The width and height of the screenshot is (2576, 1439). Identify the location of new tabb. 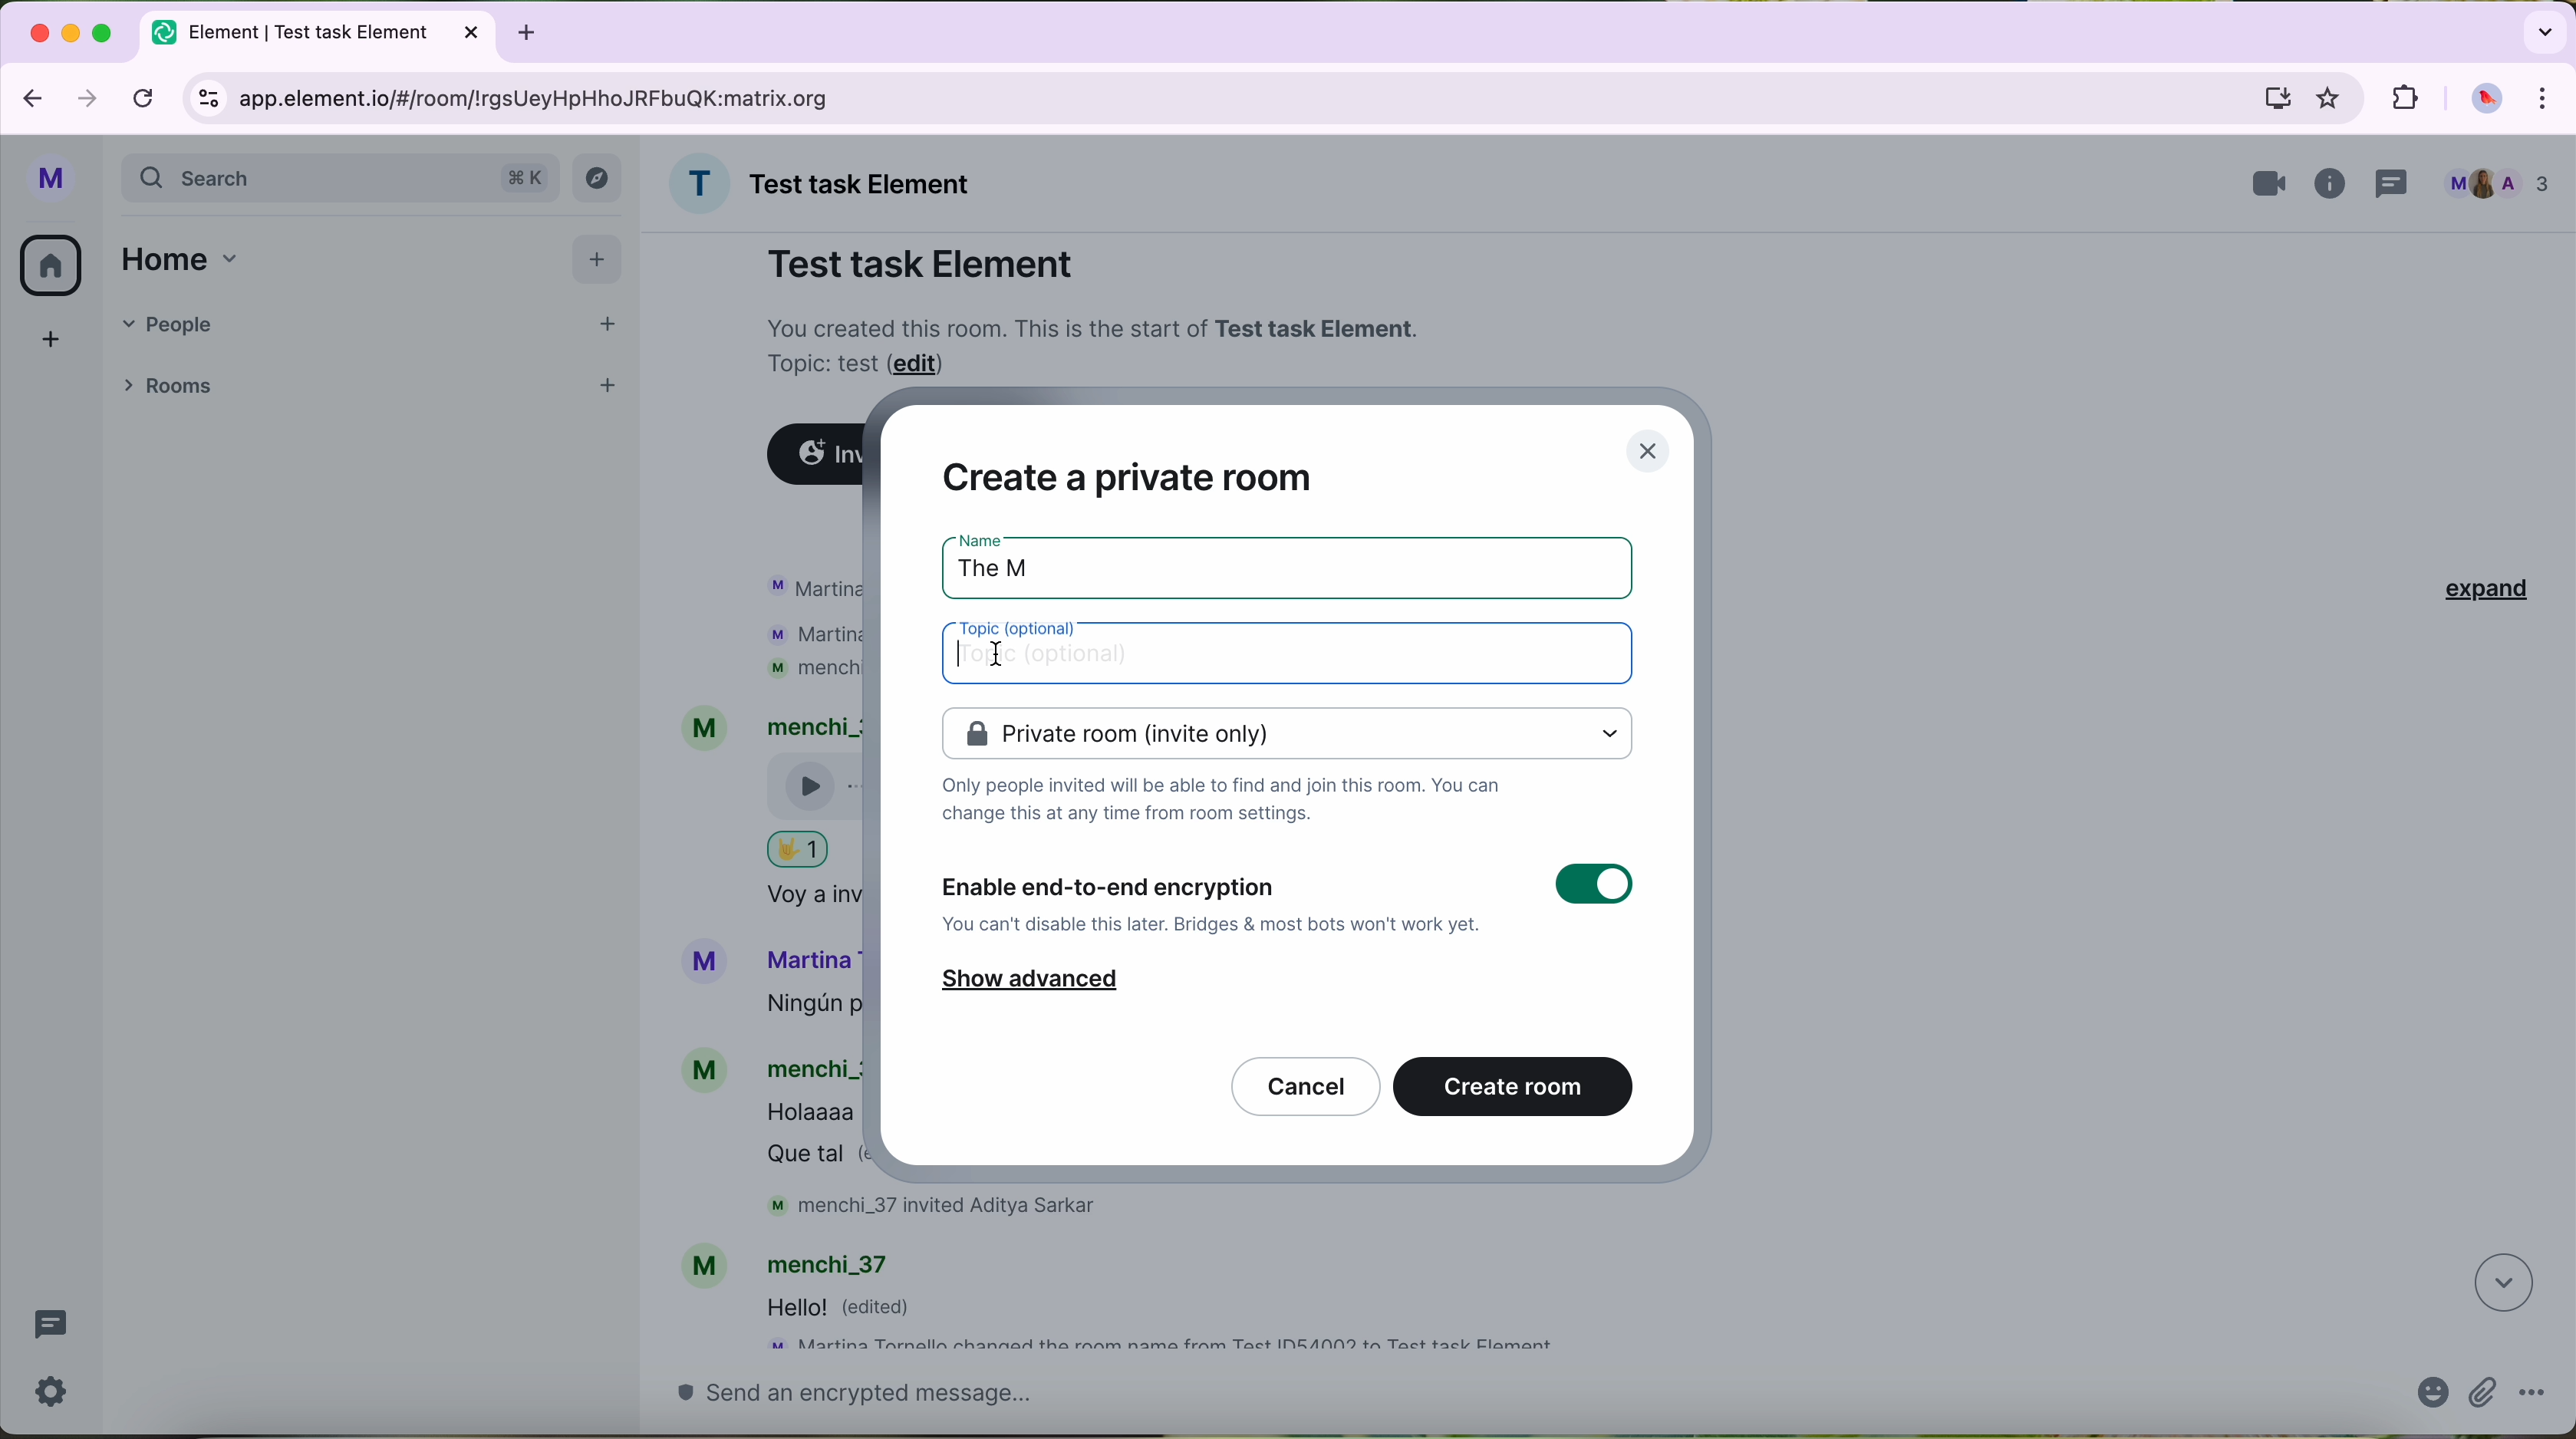
(534, 31).